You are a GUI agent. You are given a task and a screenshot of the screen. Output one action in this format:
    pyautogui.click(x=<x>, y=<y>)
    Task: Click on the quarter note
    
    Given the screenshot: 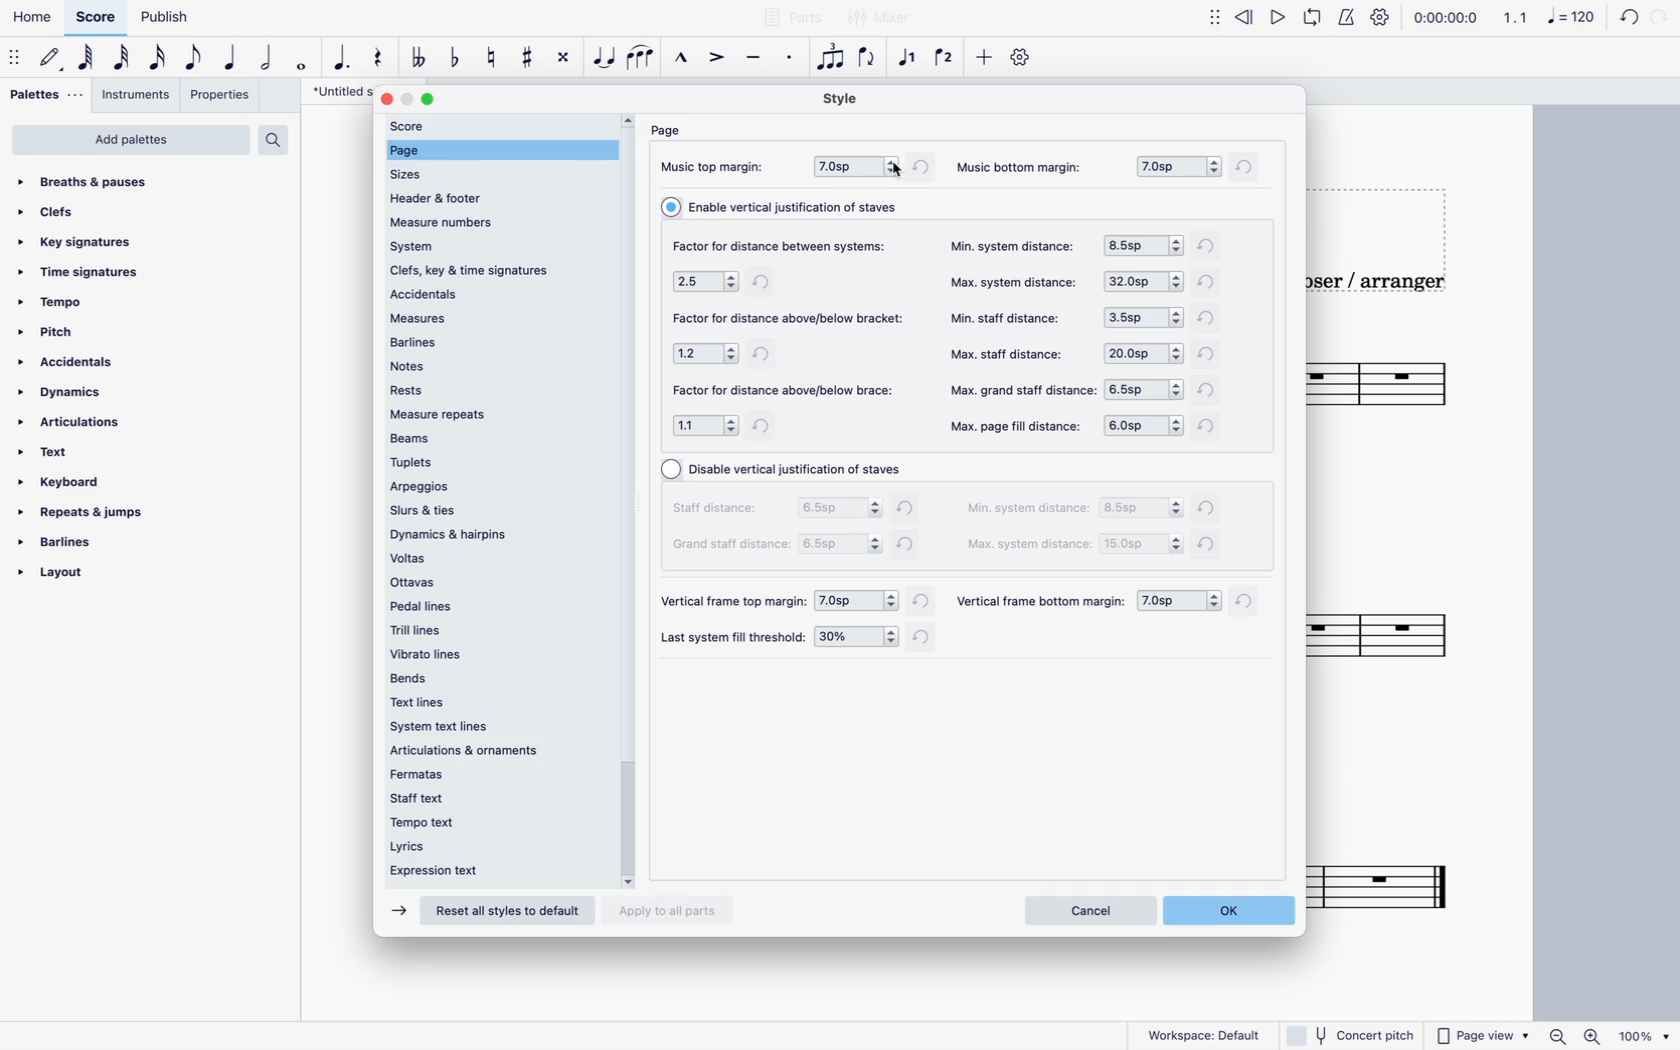 What is the action you would take?
    pyautogui.click(x=229, y=60)
    